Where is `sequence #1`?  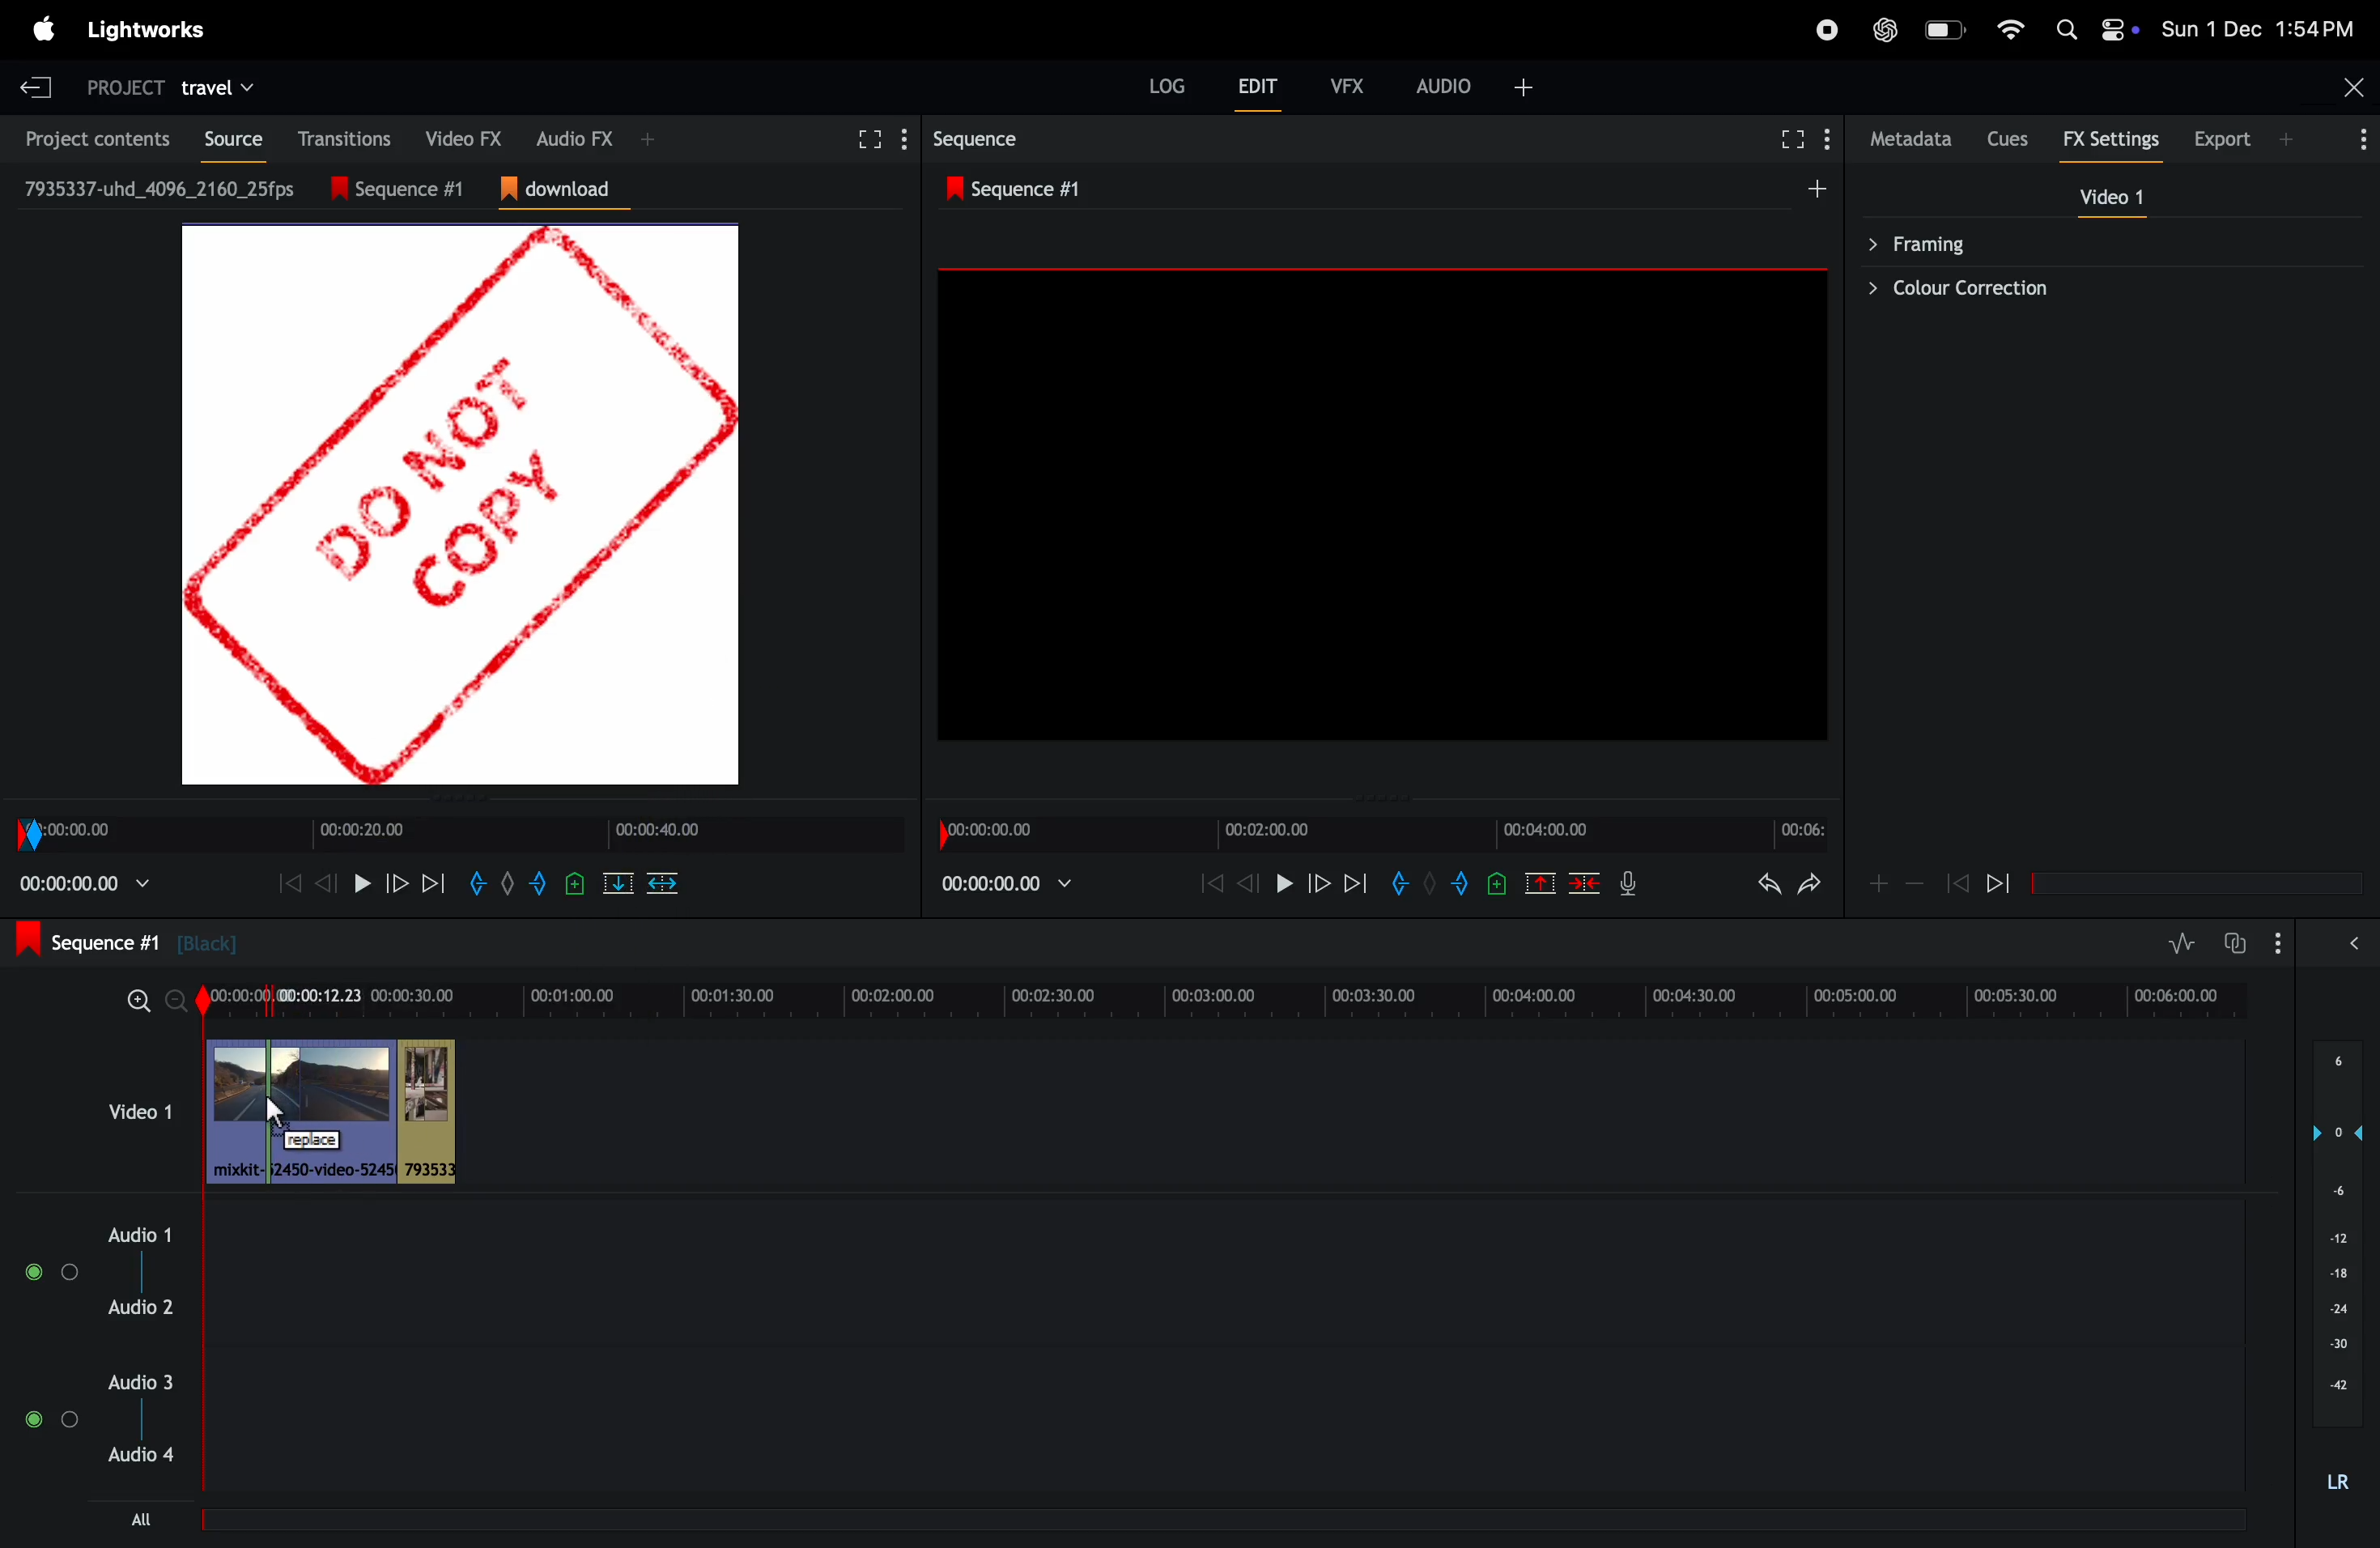
sequence #1 is located at coordinates (410, 189).